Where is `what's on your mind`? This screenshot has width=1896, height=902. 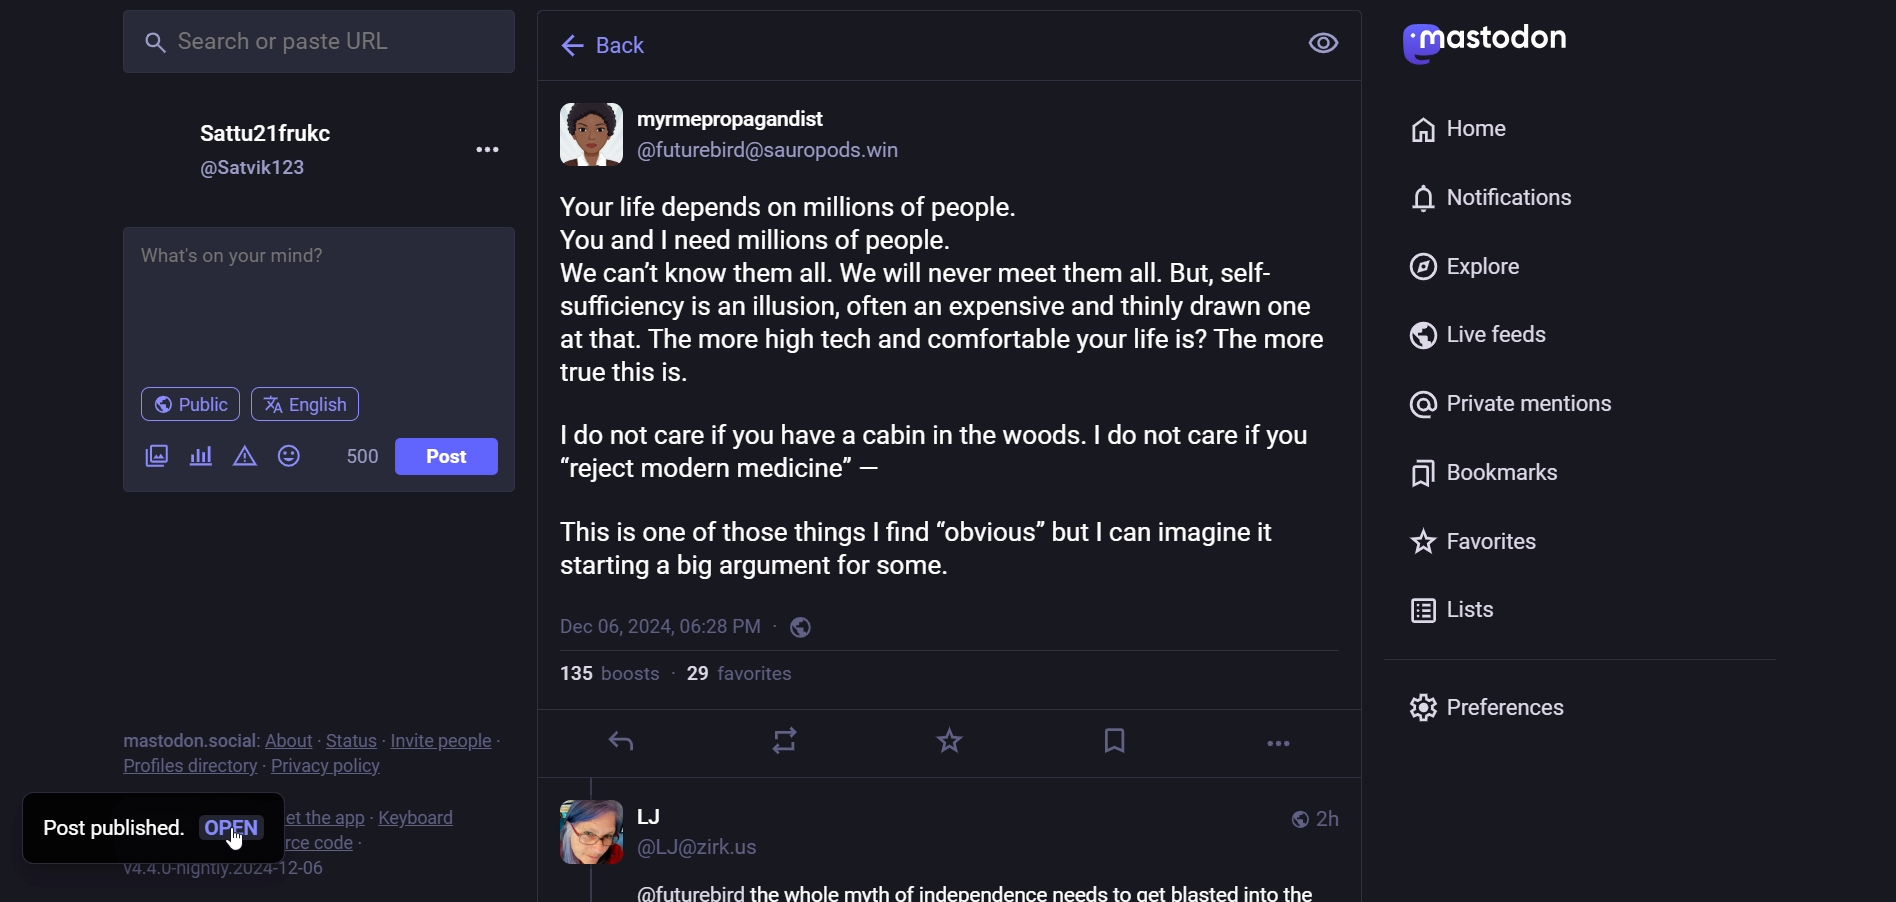 what's on your mind is located at coordinates (236, 258).